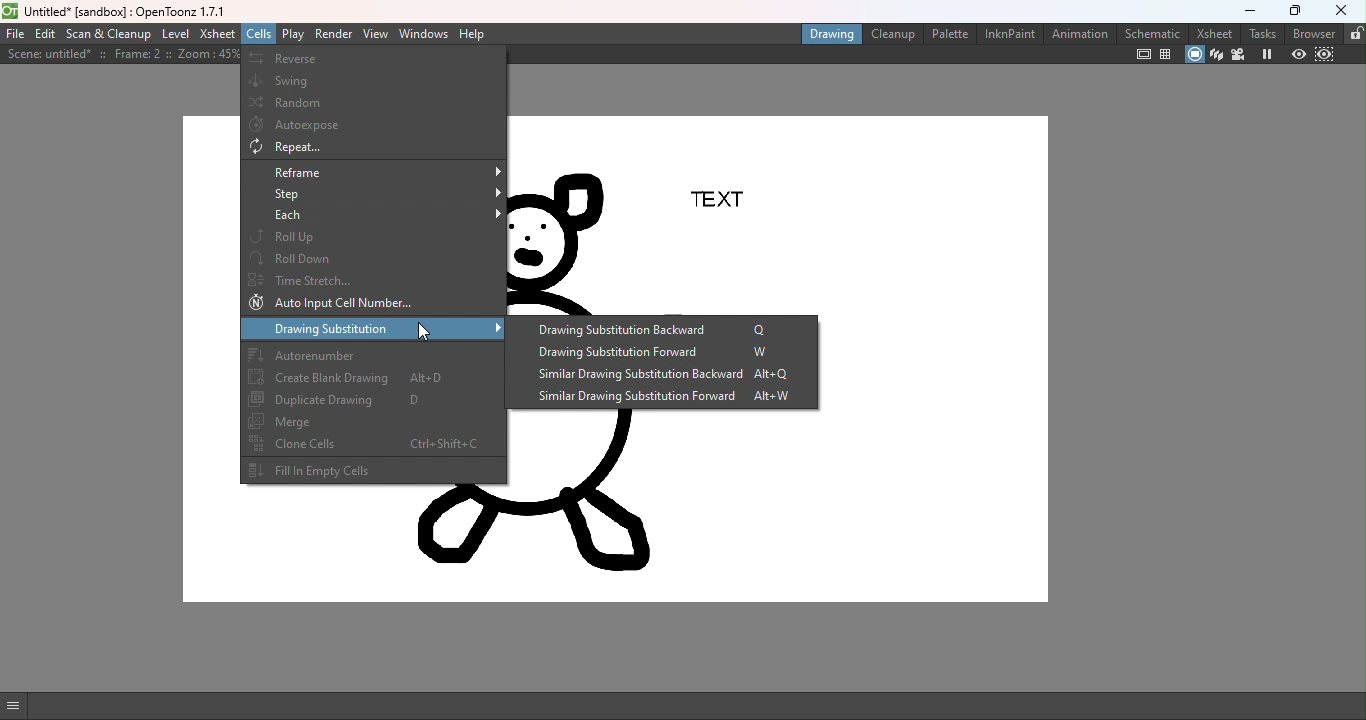  What do you see at coordinates (374, 173) in the screenshot?
I see `Reframe` at bounding box center [374, 173].